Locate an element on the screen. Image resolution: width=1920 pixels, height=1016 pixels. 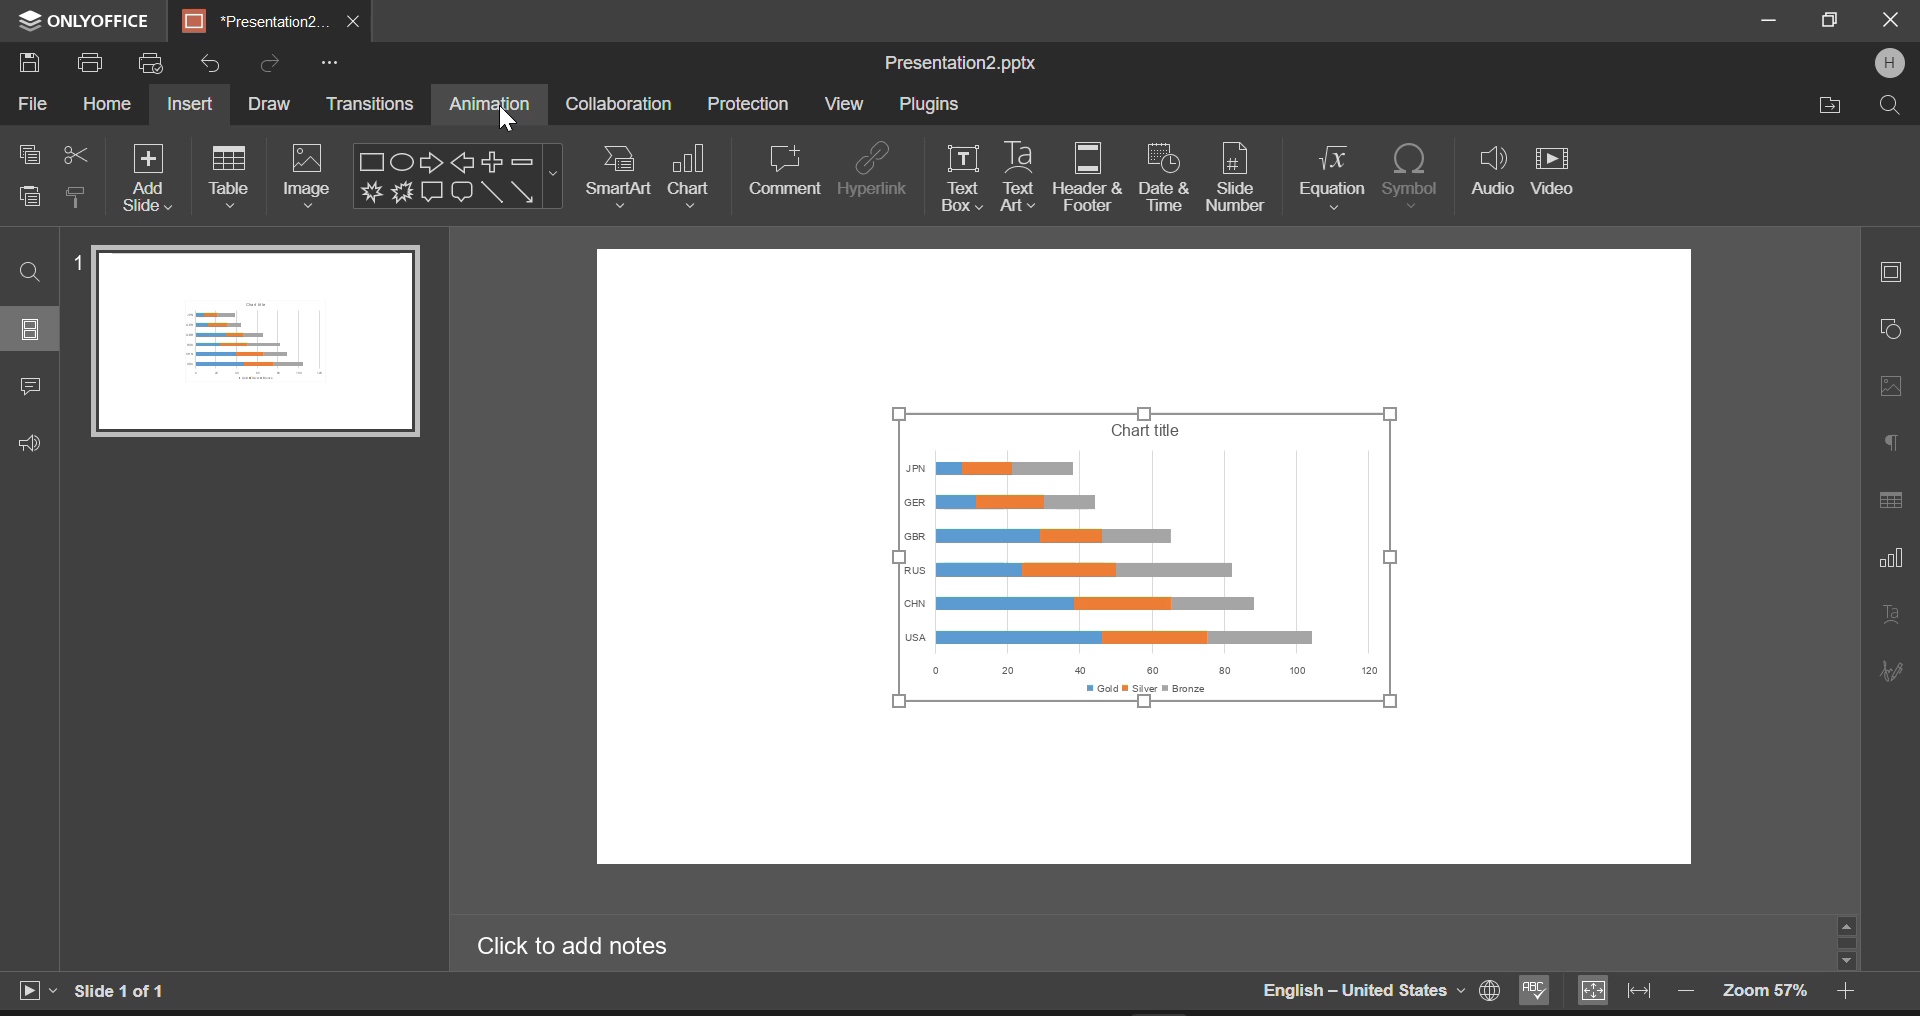
Symbol is located at coordinates (1411, 177).